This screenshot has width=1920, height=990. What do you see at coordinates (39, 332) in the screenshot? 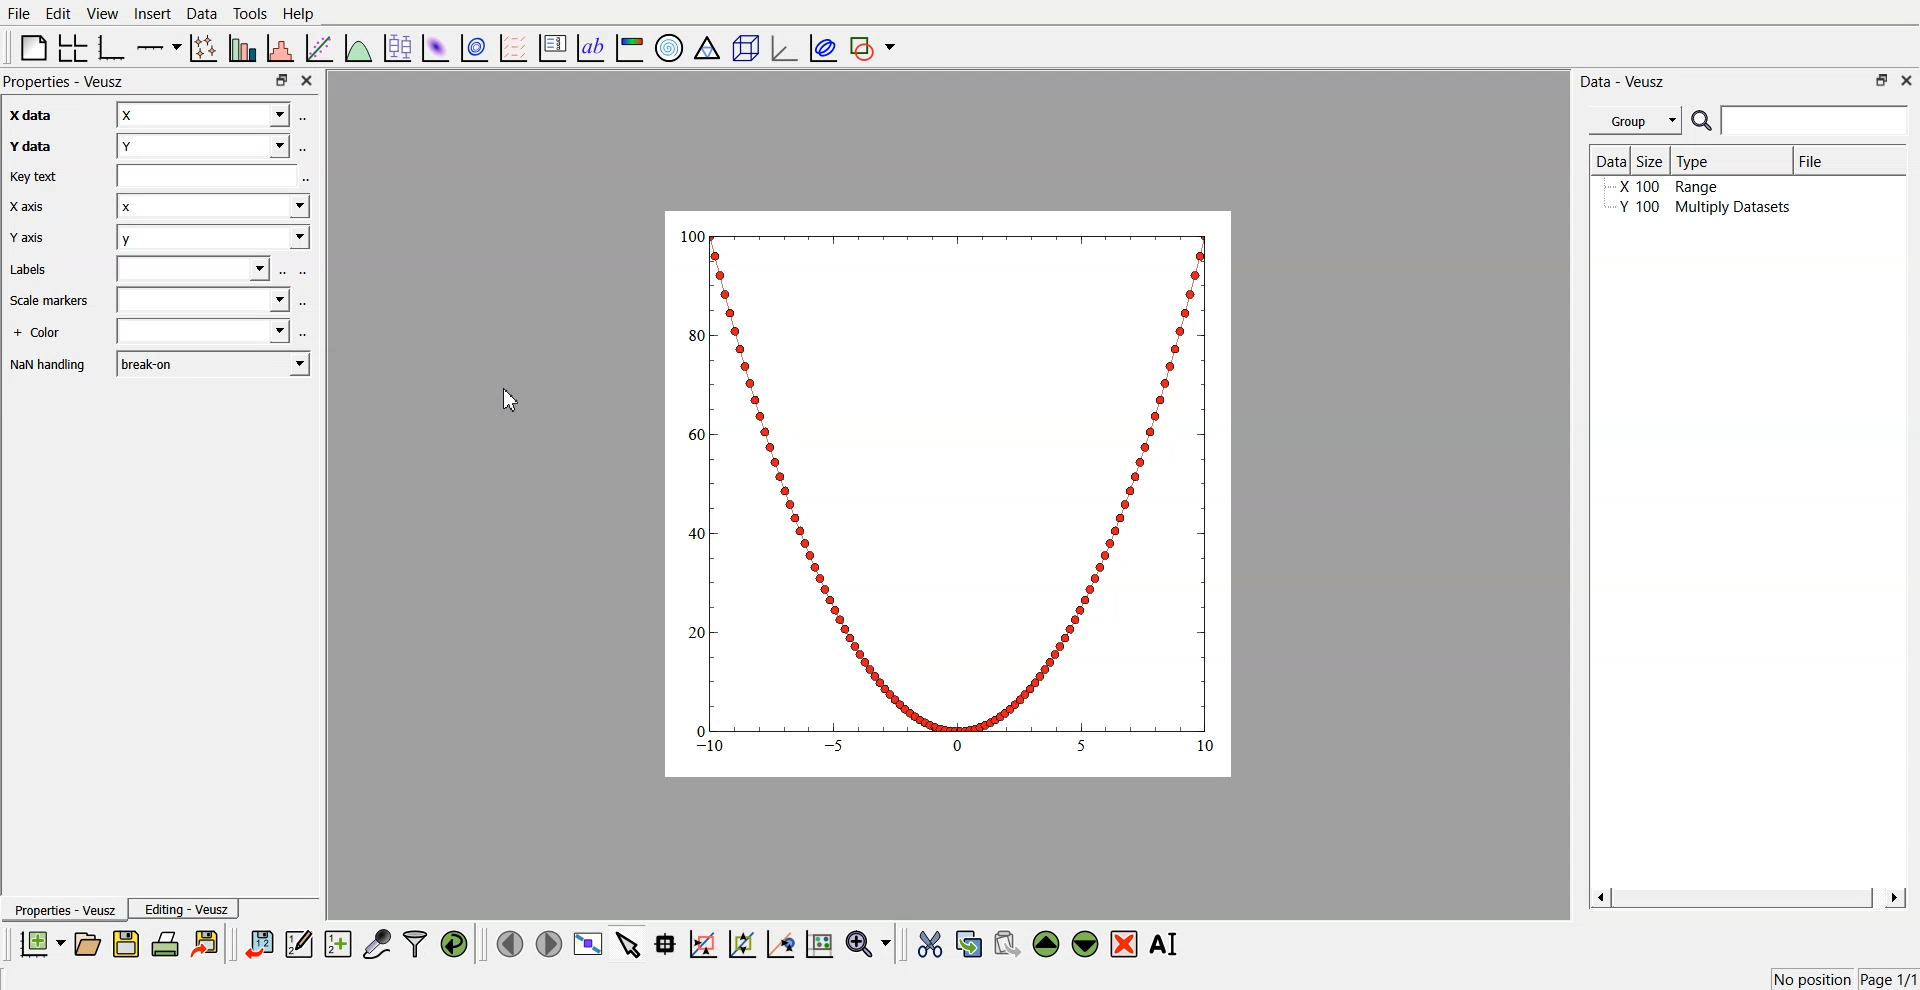
I see `+ Color` at bounding box center [39, 332].